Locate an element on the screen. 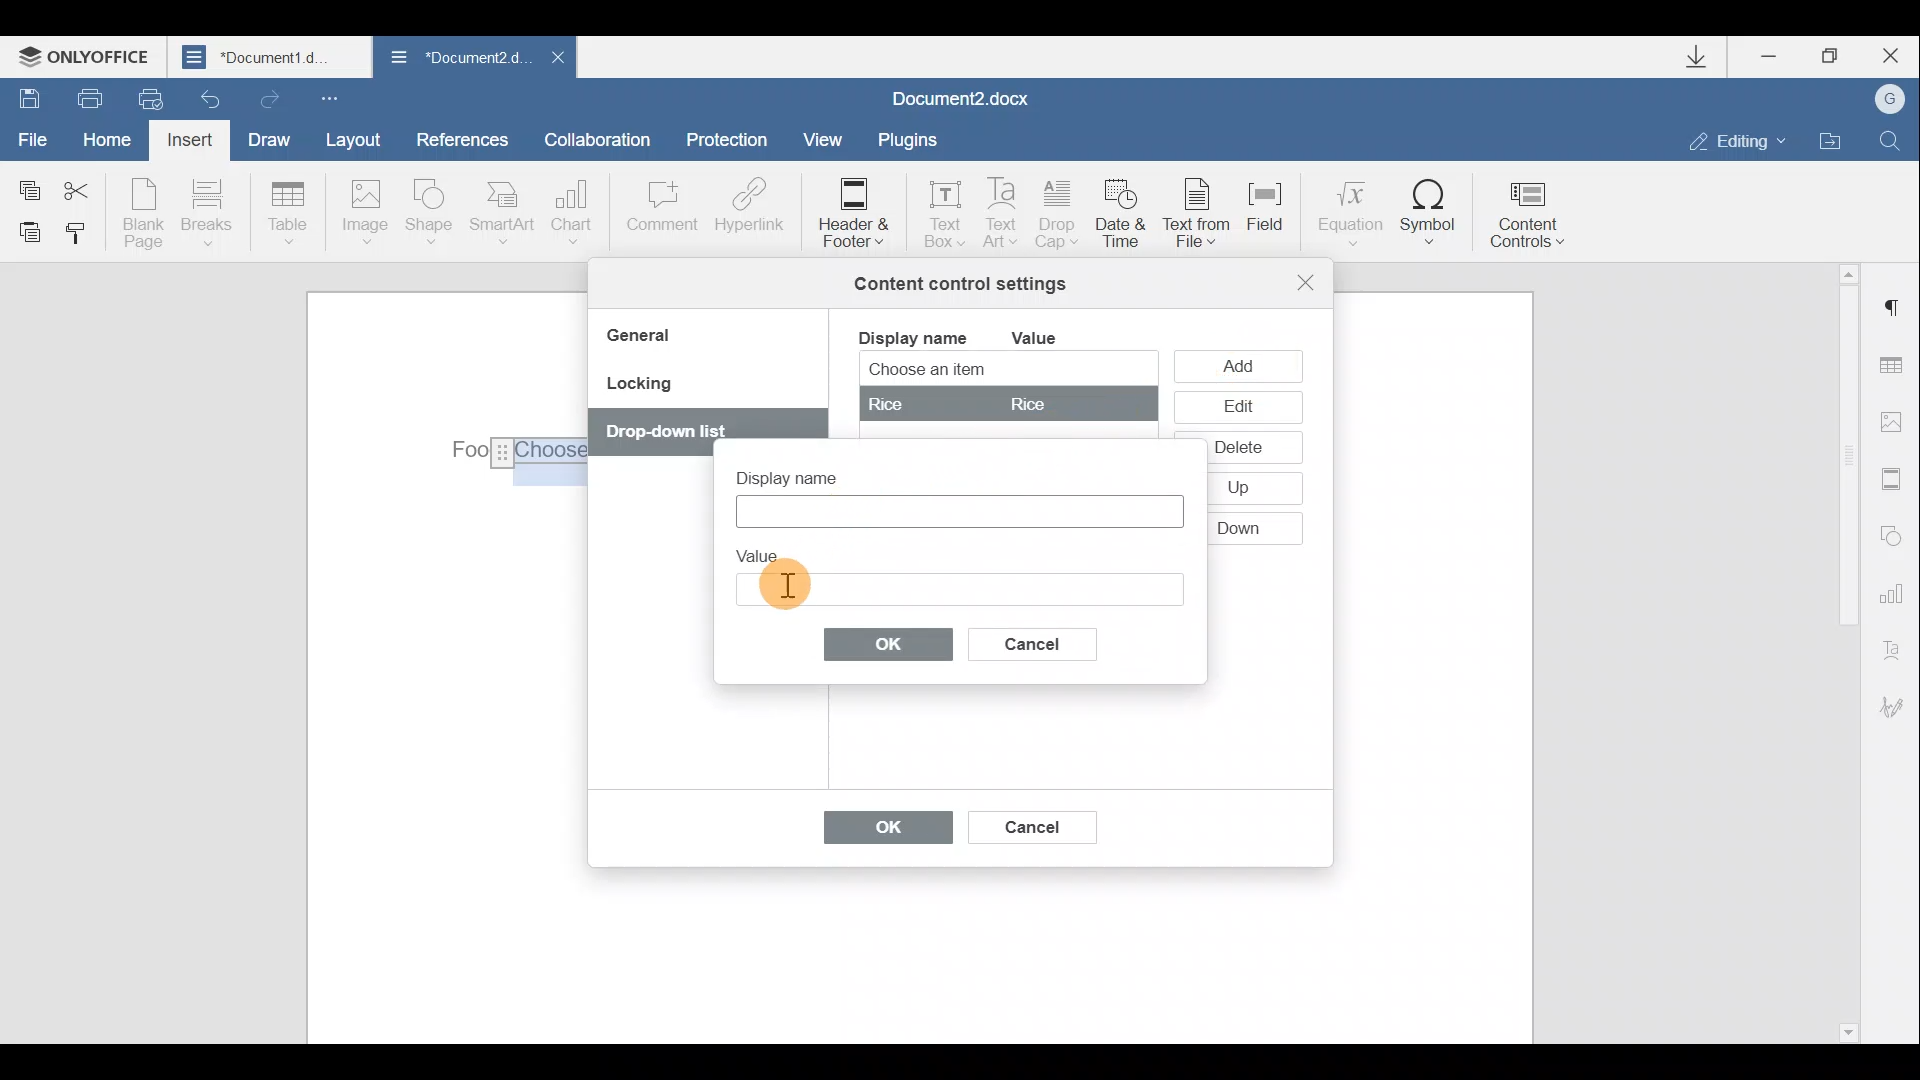  Locking is located at coordinates (638, 390).